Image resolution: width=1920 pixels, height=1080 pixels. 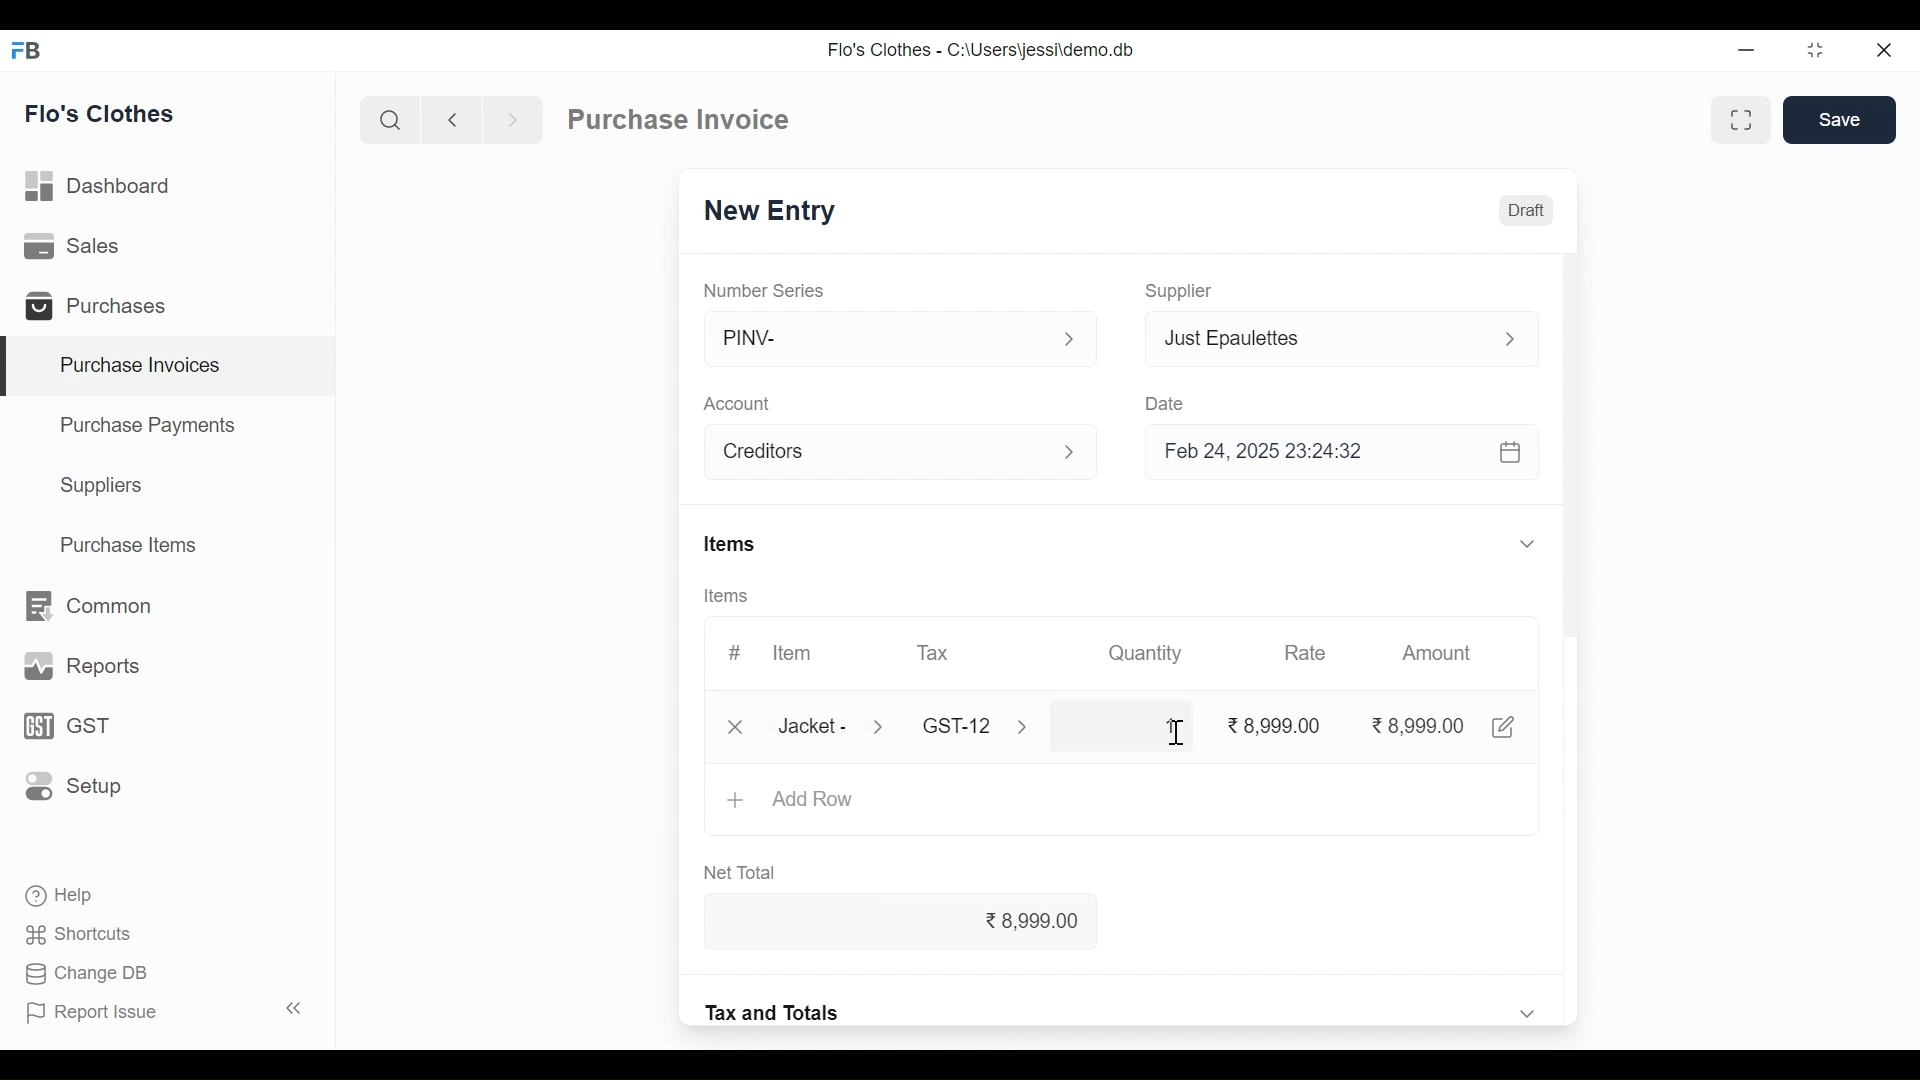 What do you see at coordinates (92, 605) in the screenshot?
I see `Common` at bounding box center [92, 605].